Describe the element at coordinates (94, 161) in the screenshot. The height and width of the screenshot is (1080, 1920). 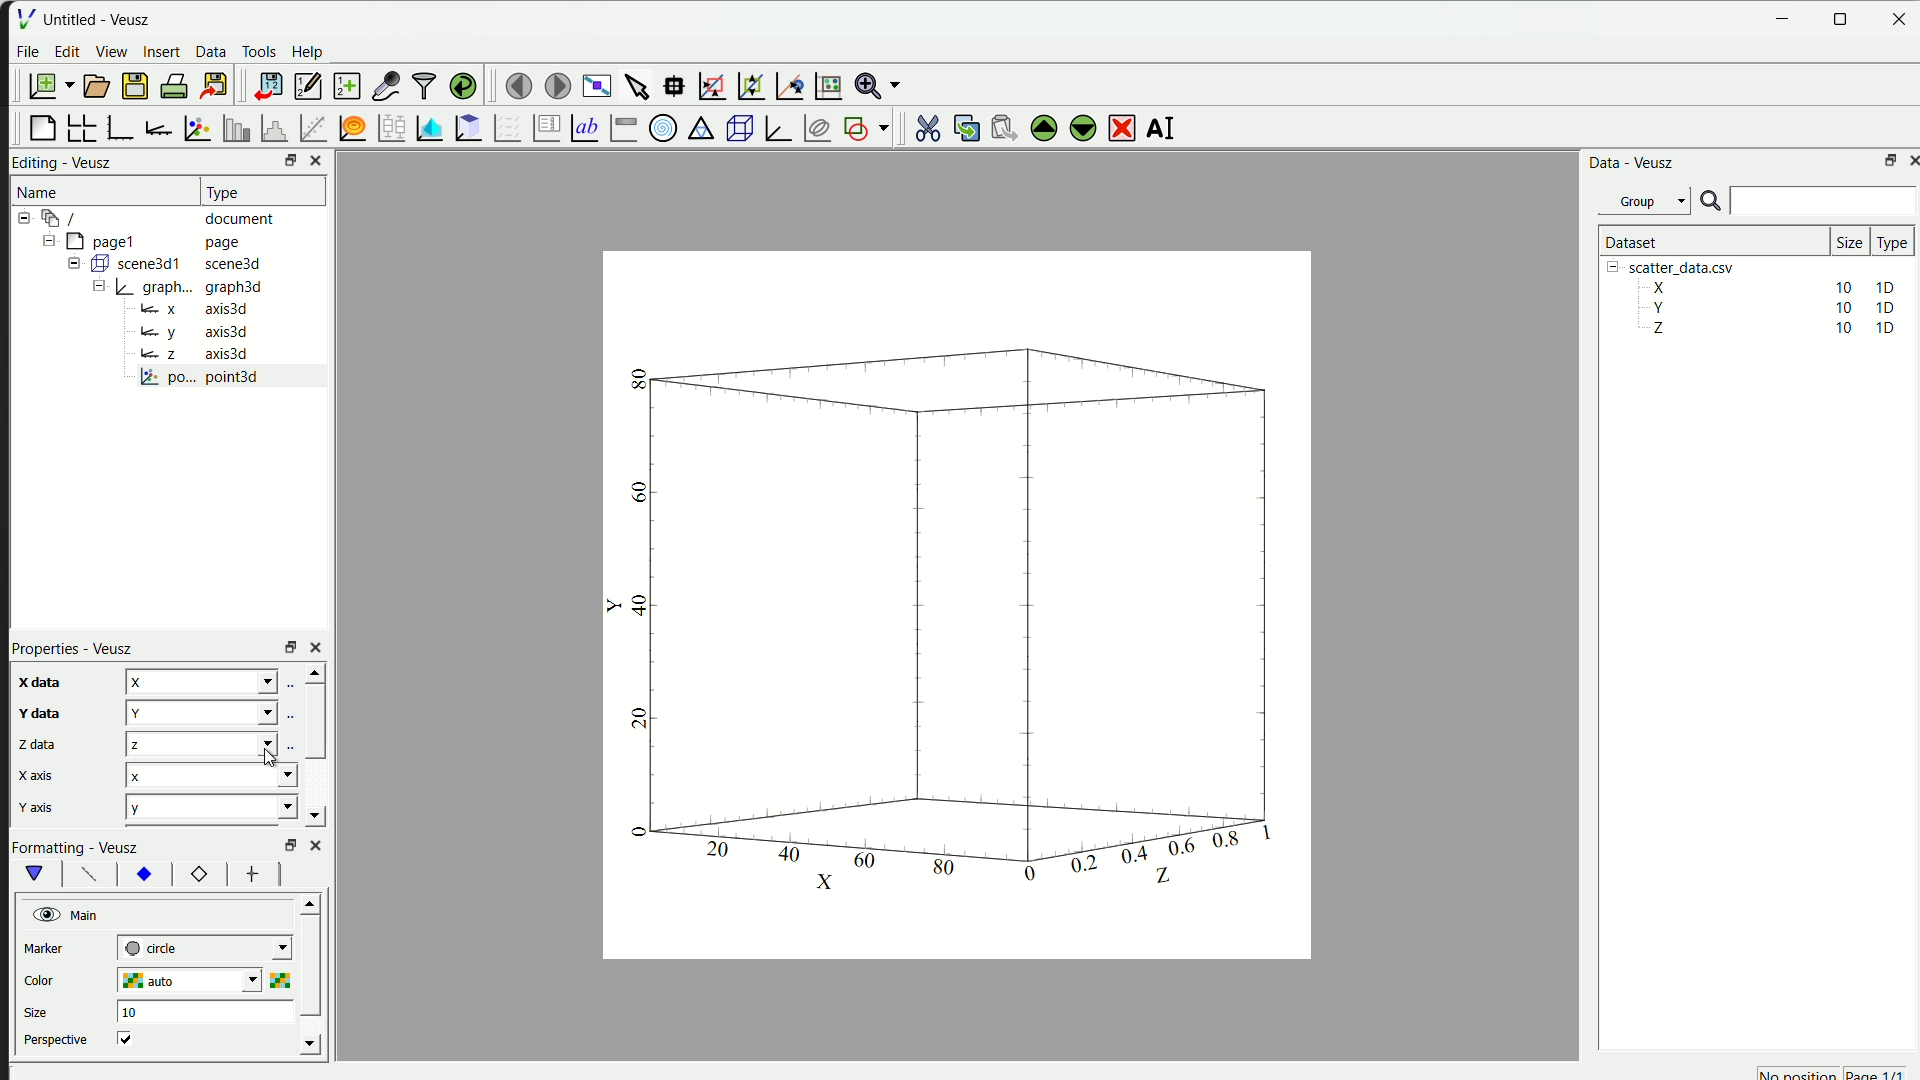
I see `Veusz` at that location.